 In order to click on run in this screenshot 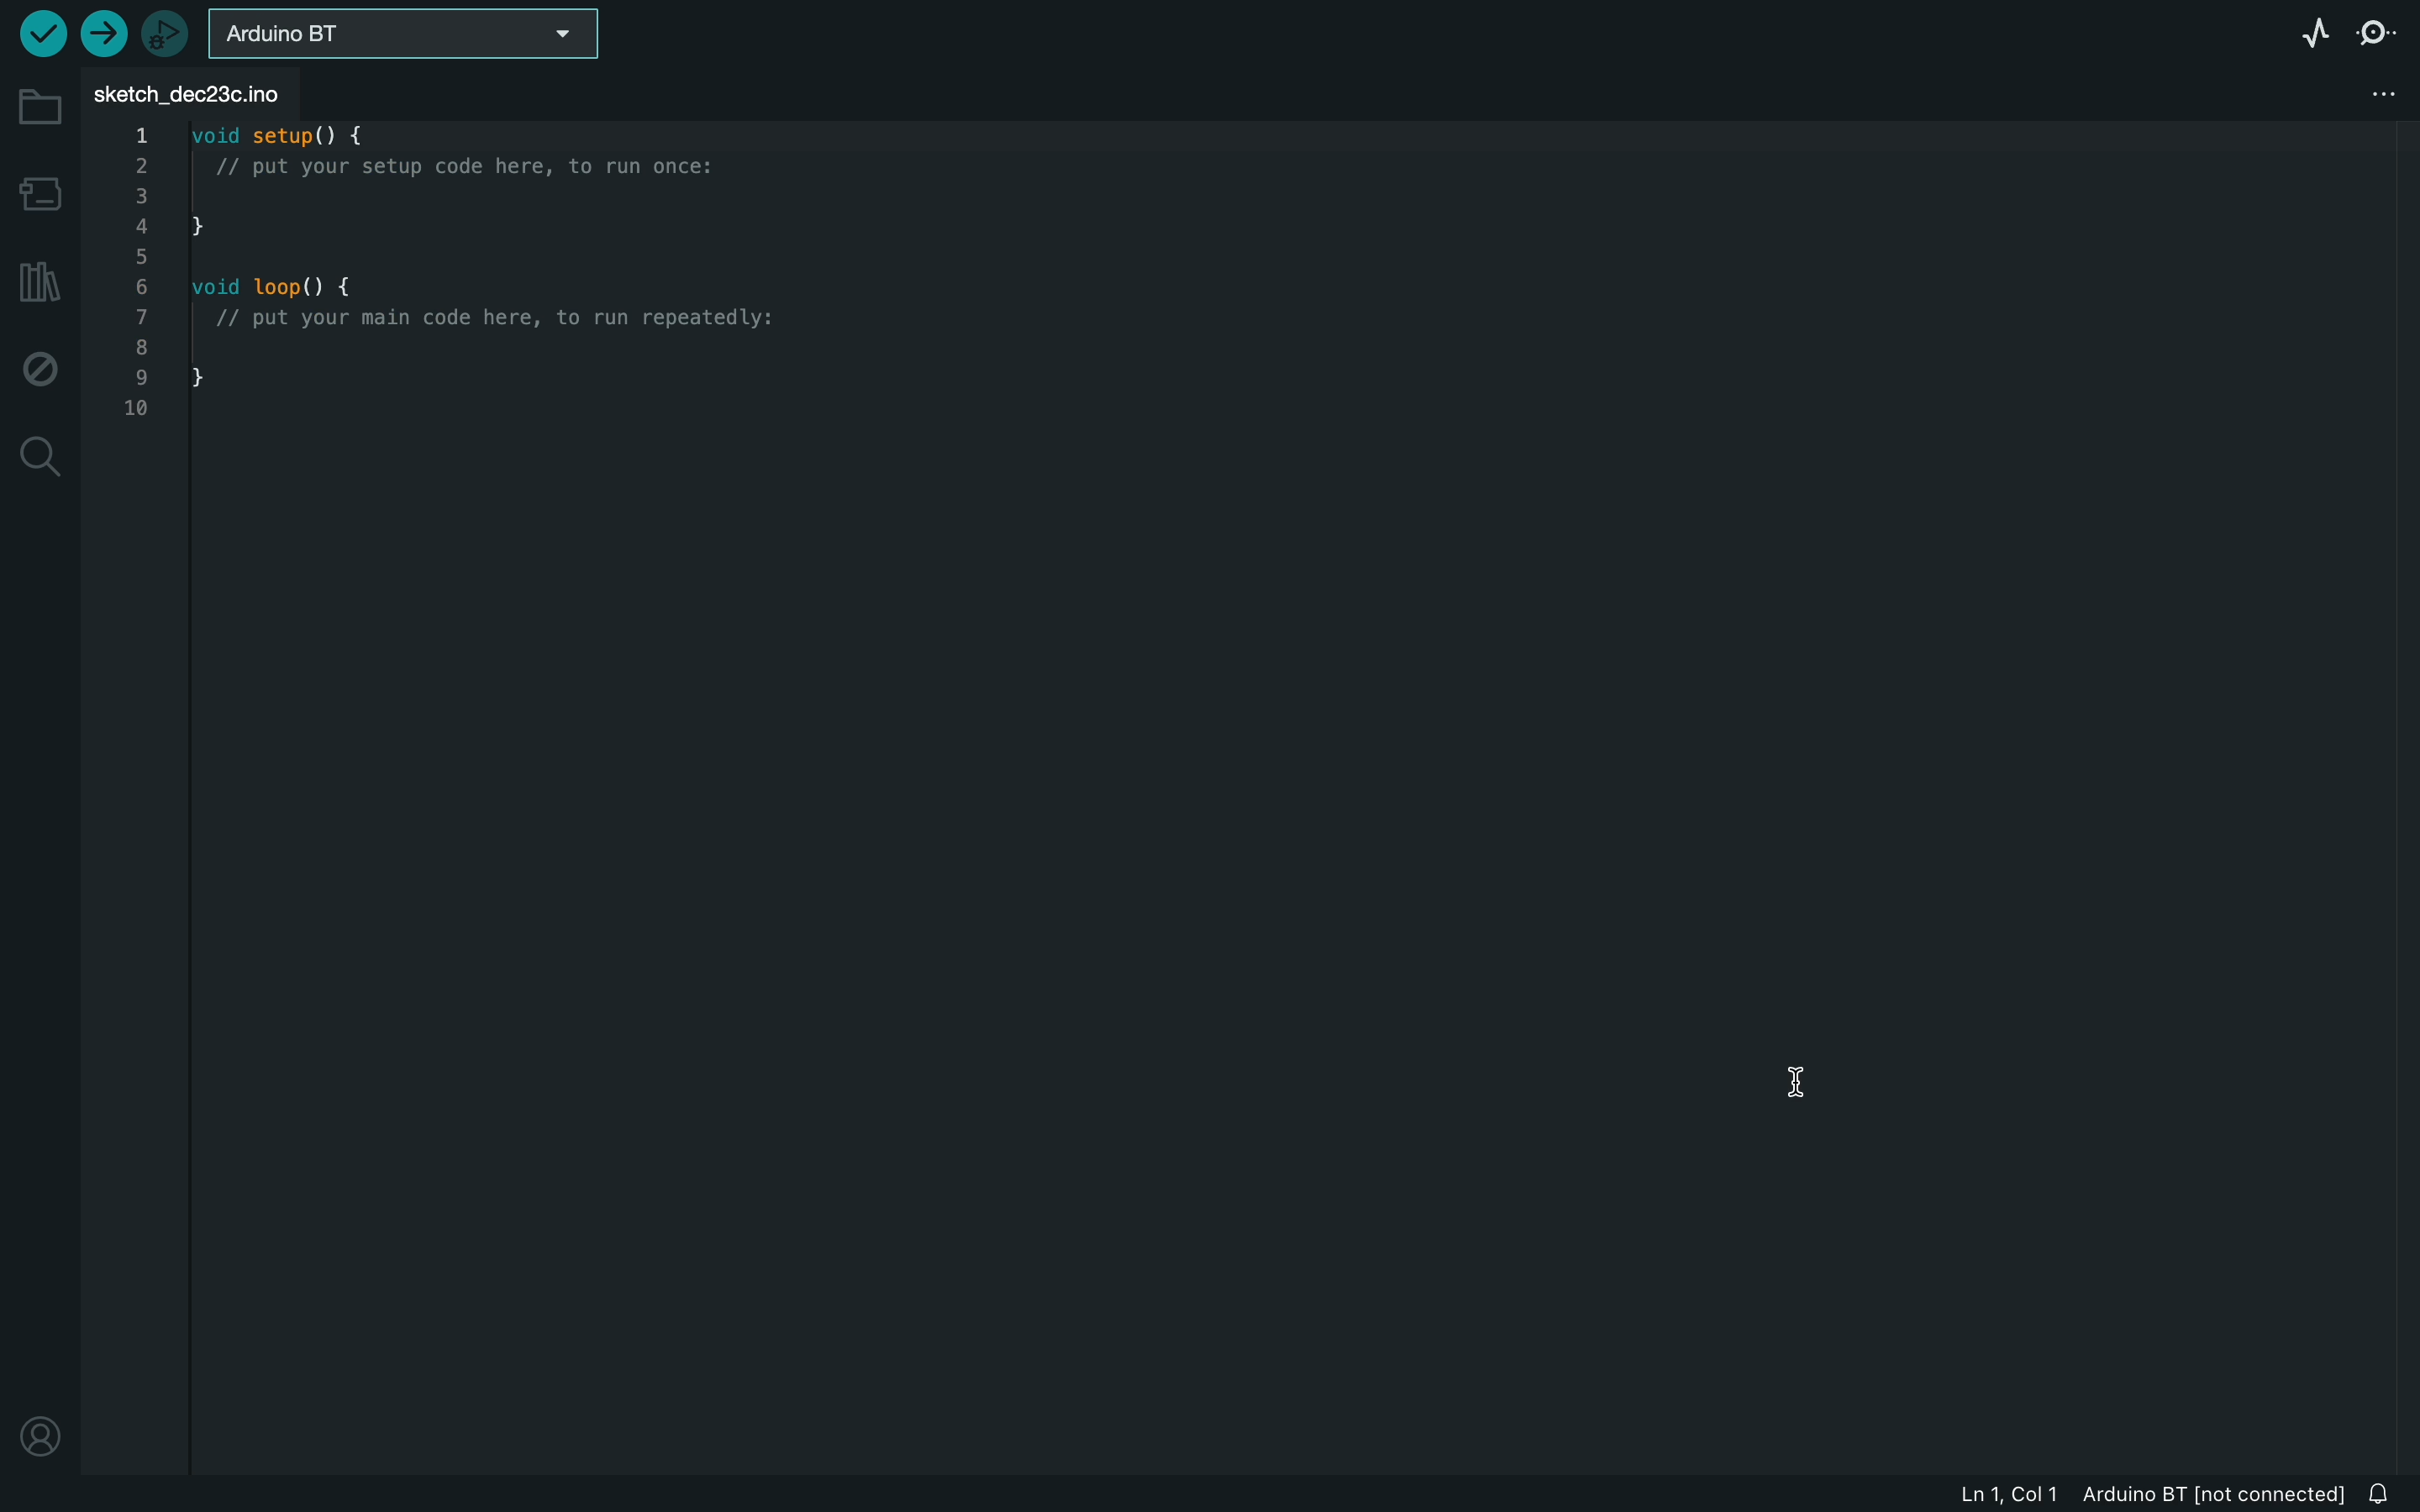, I will do `click(43, 34)`.